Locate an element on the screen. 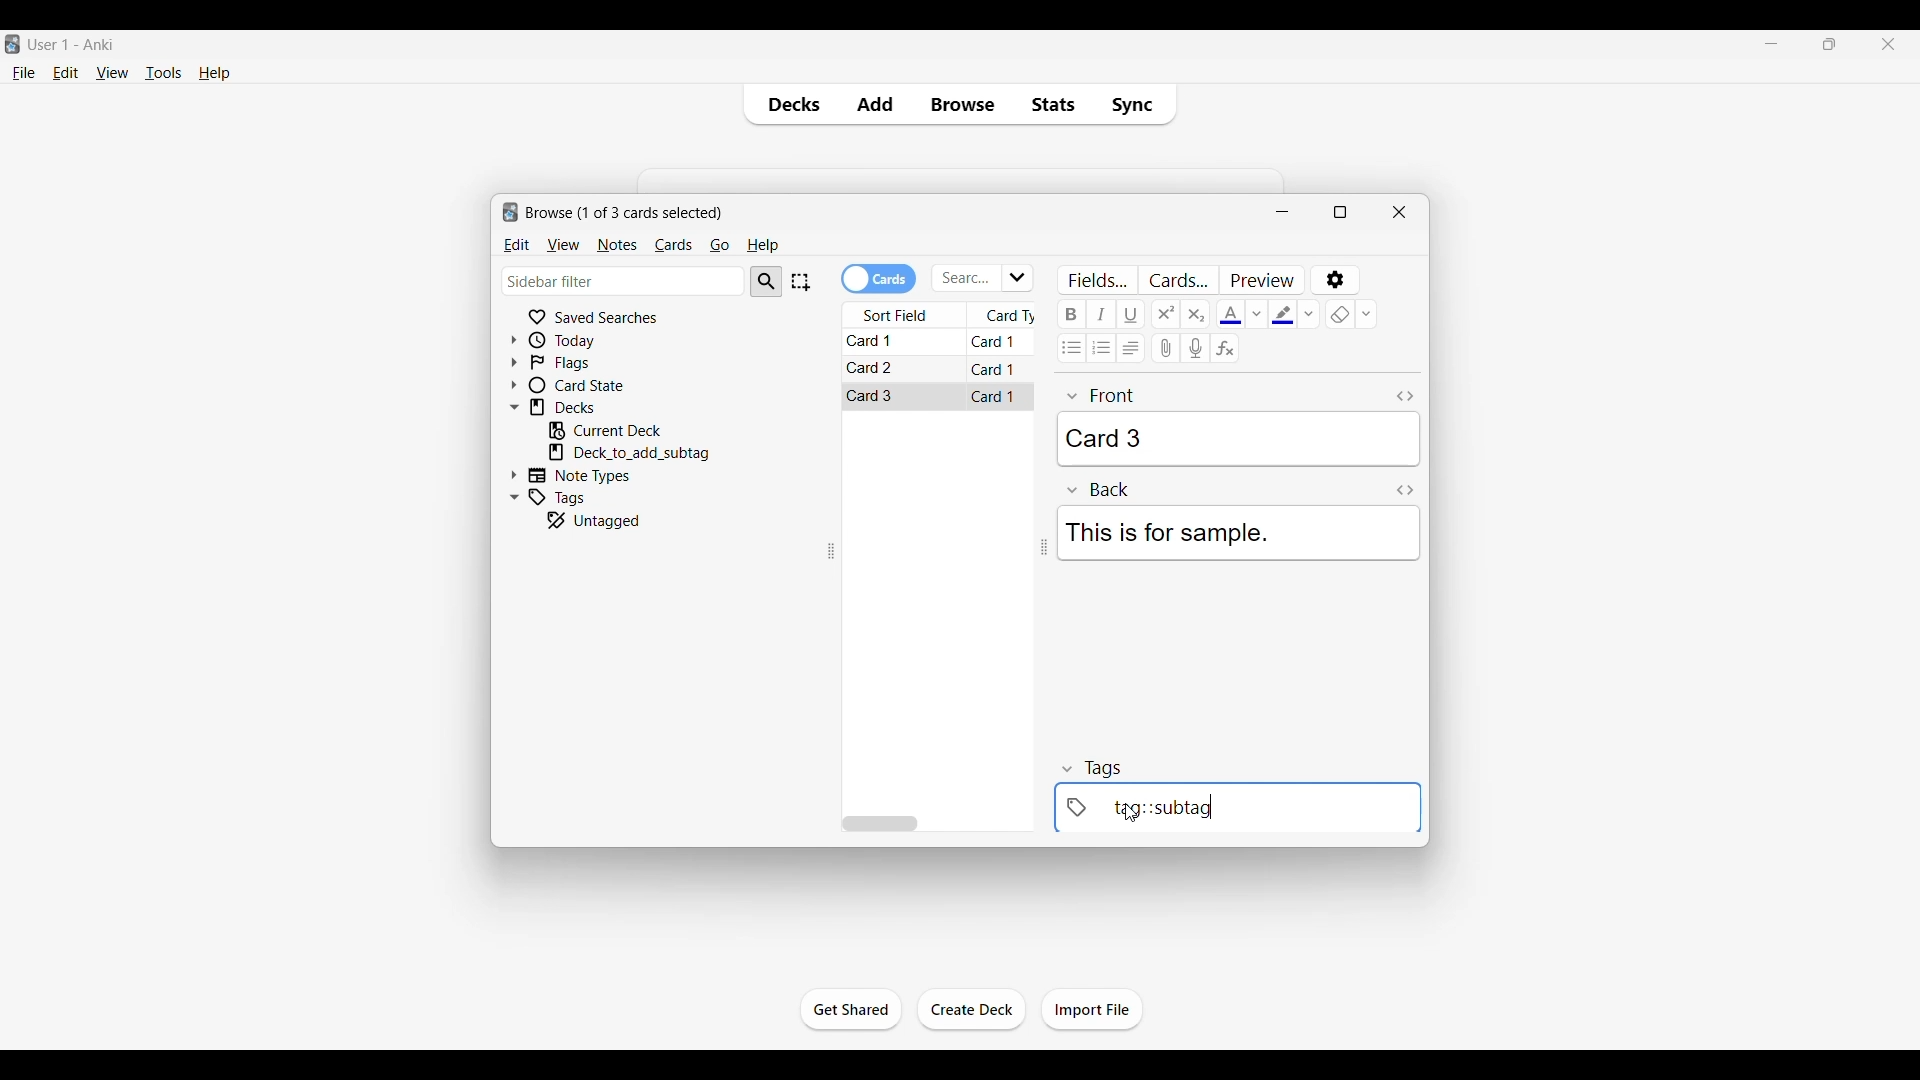  Click to go to Today is located at coordinates (592, 340).